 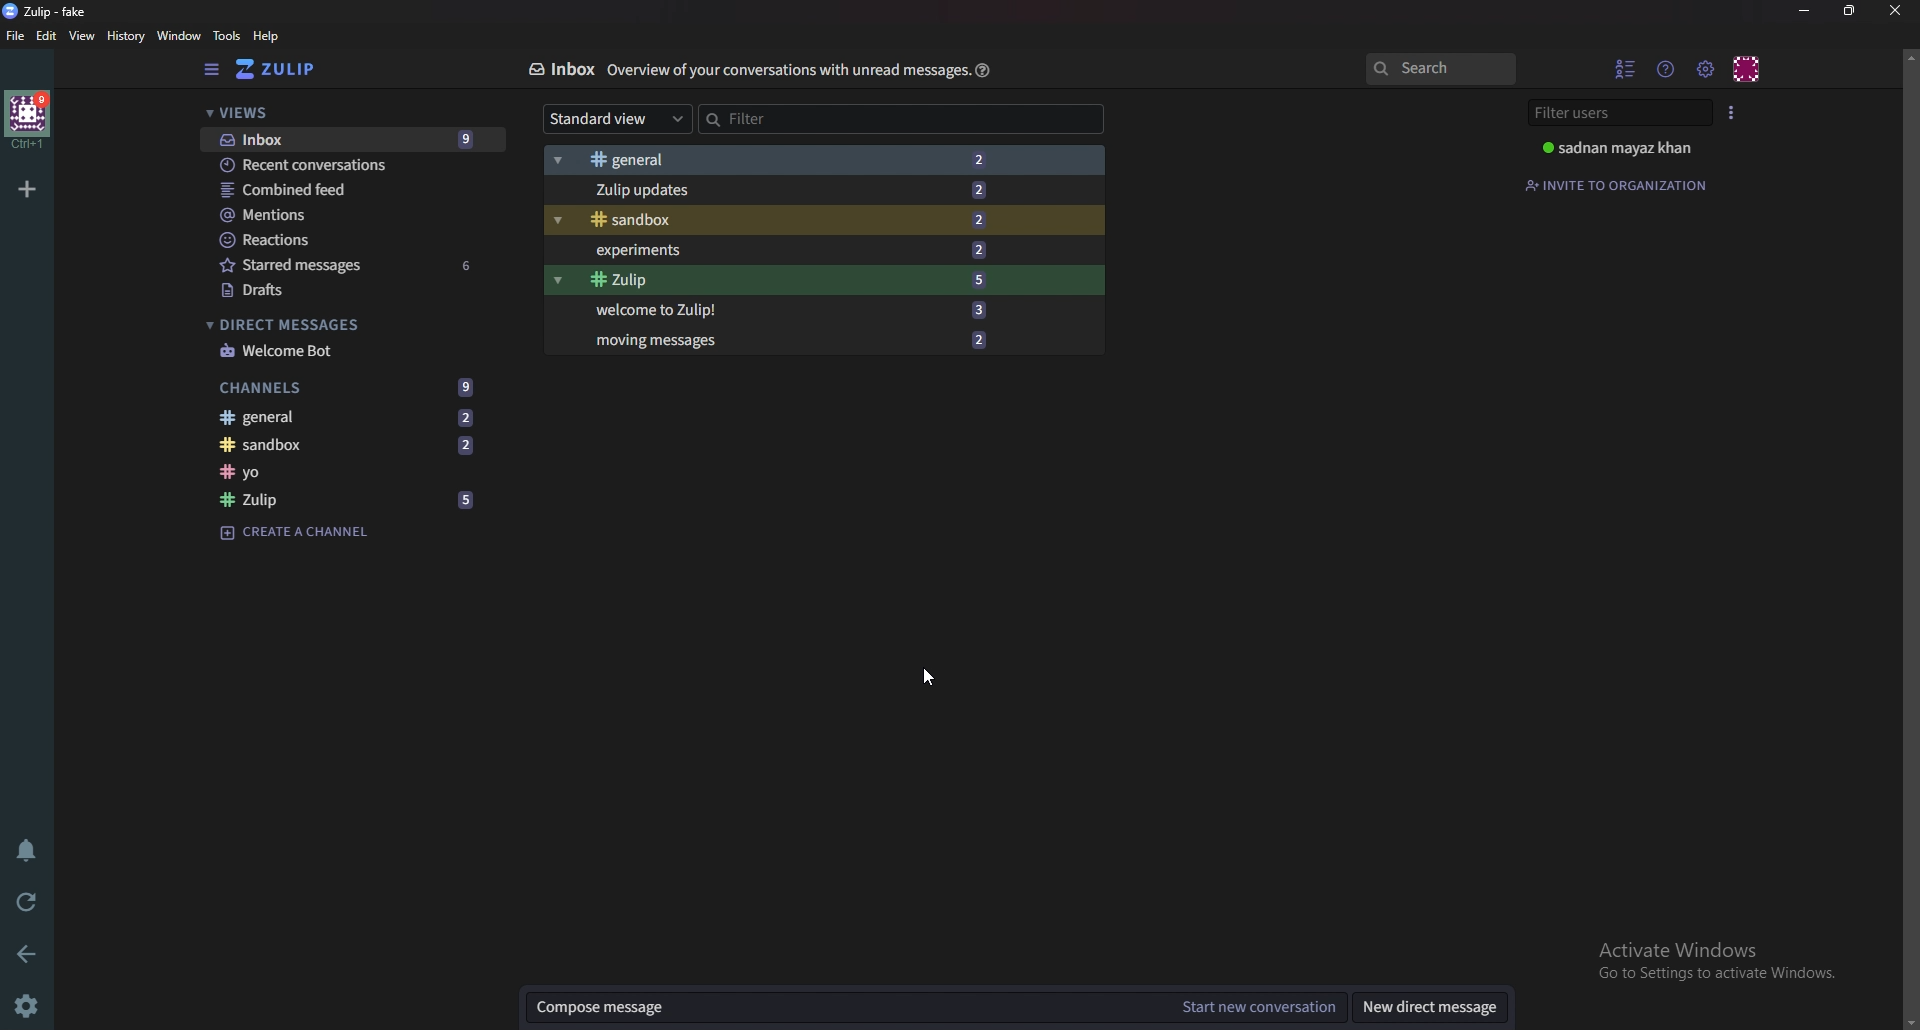 What do you see at coordinates (1442, 68) in the screenshot?
I see `Search` at bounding box center [1442, 68].